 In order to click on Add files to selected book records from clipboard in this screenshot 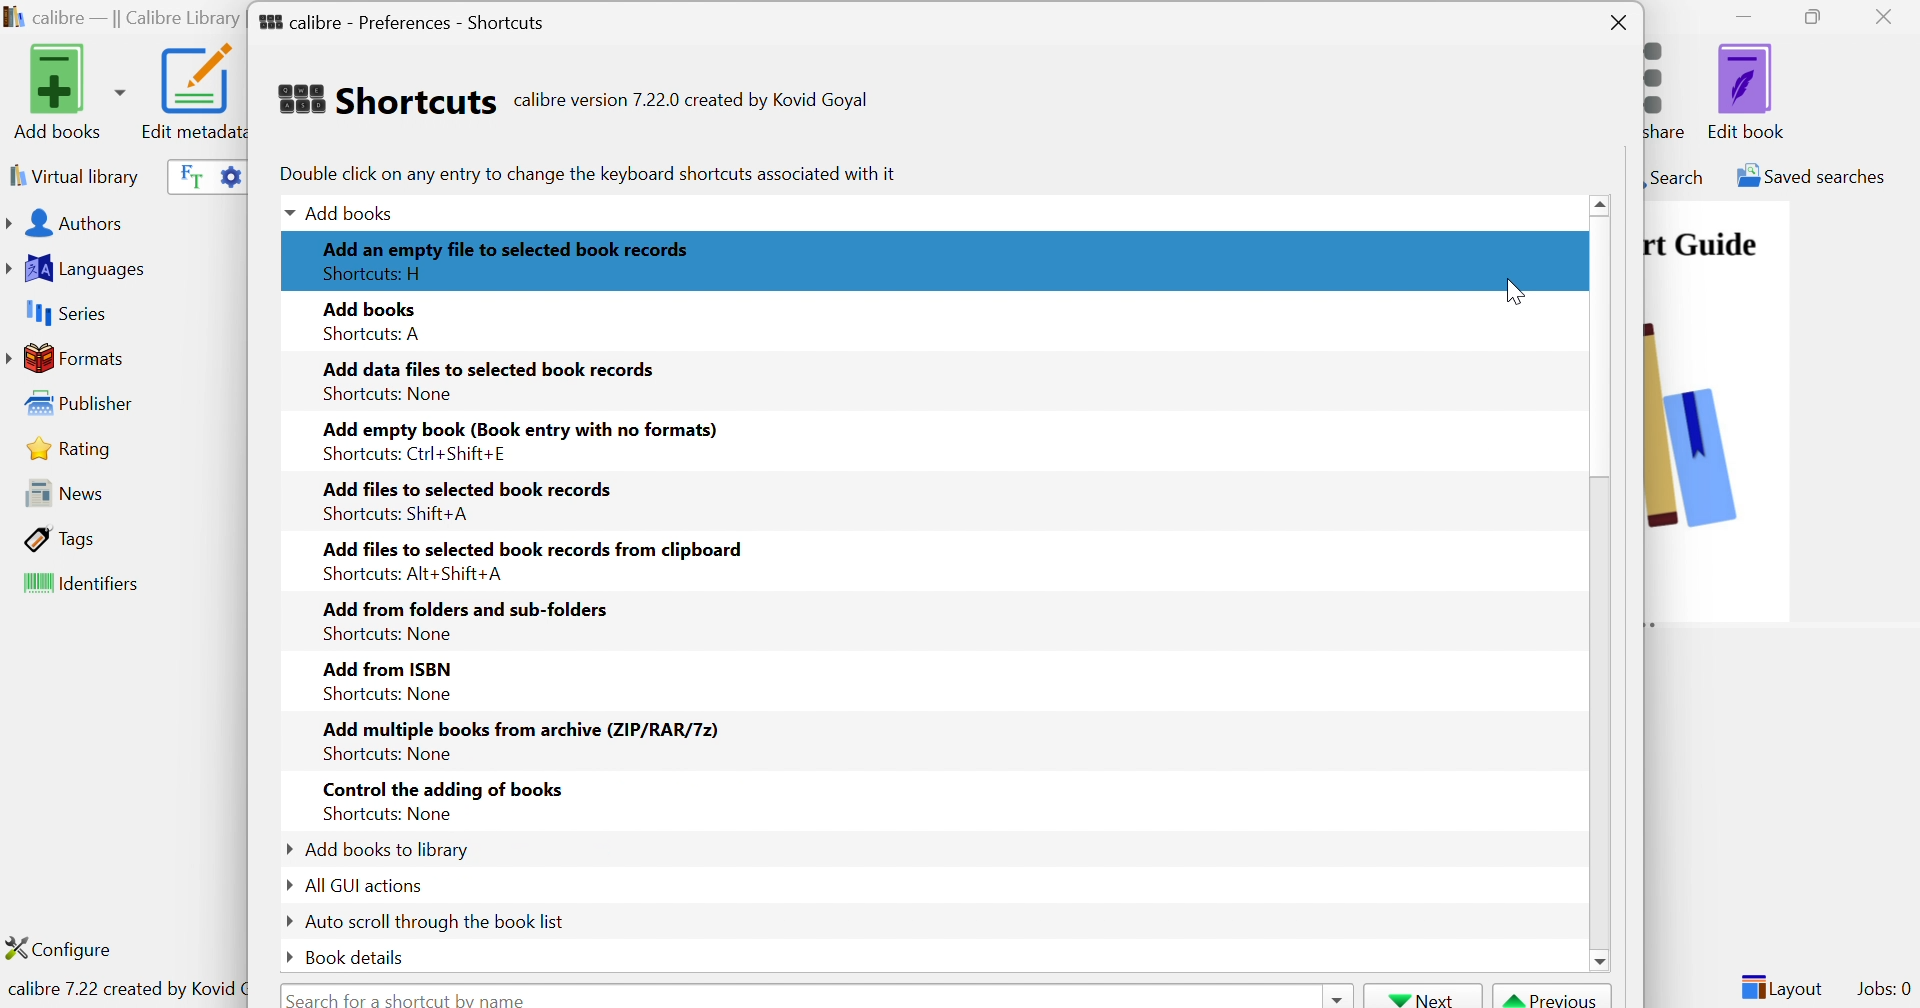, I will do `click(529, 548)`.